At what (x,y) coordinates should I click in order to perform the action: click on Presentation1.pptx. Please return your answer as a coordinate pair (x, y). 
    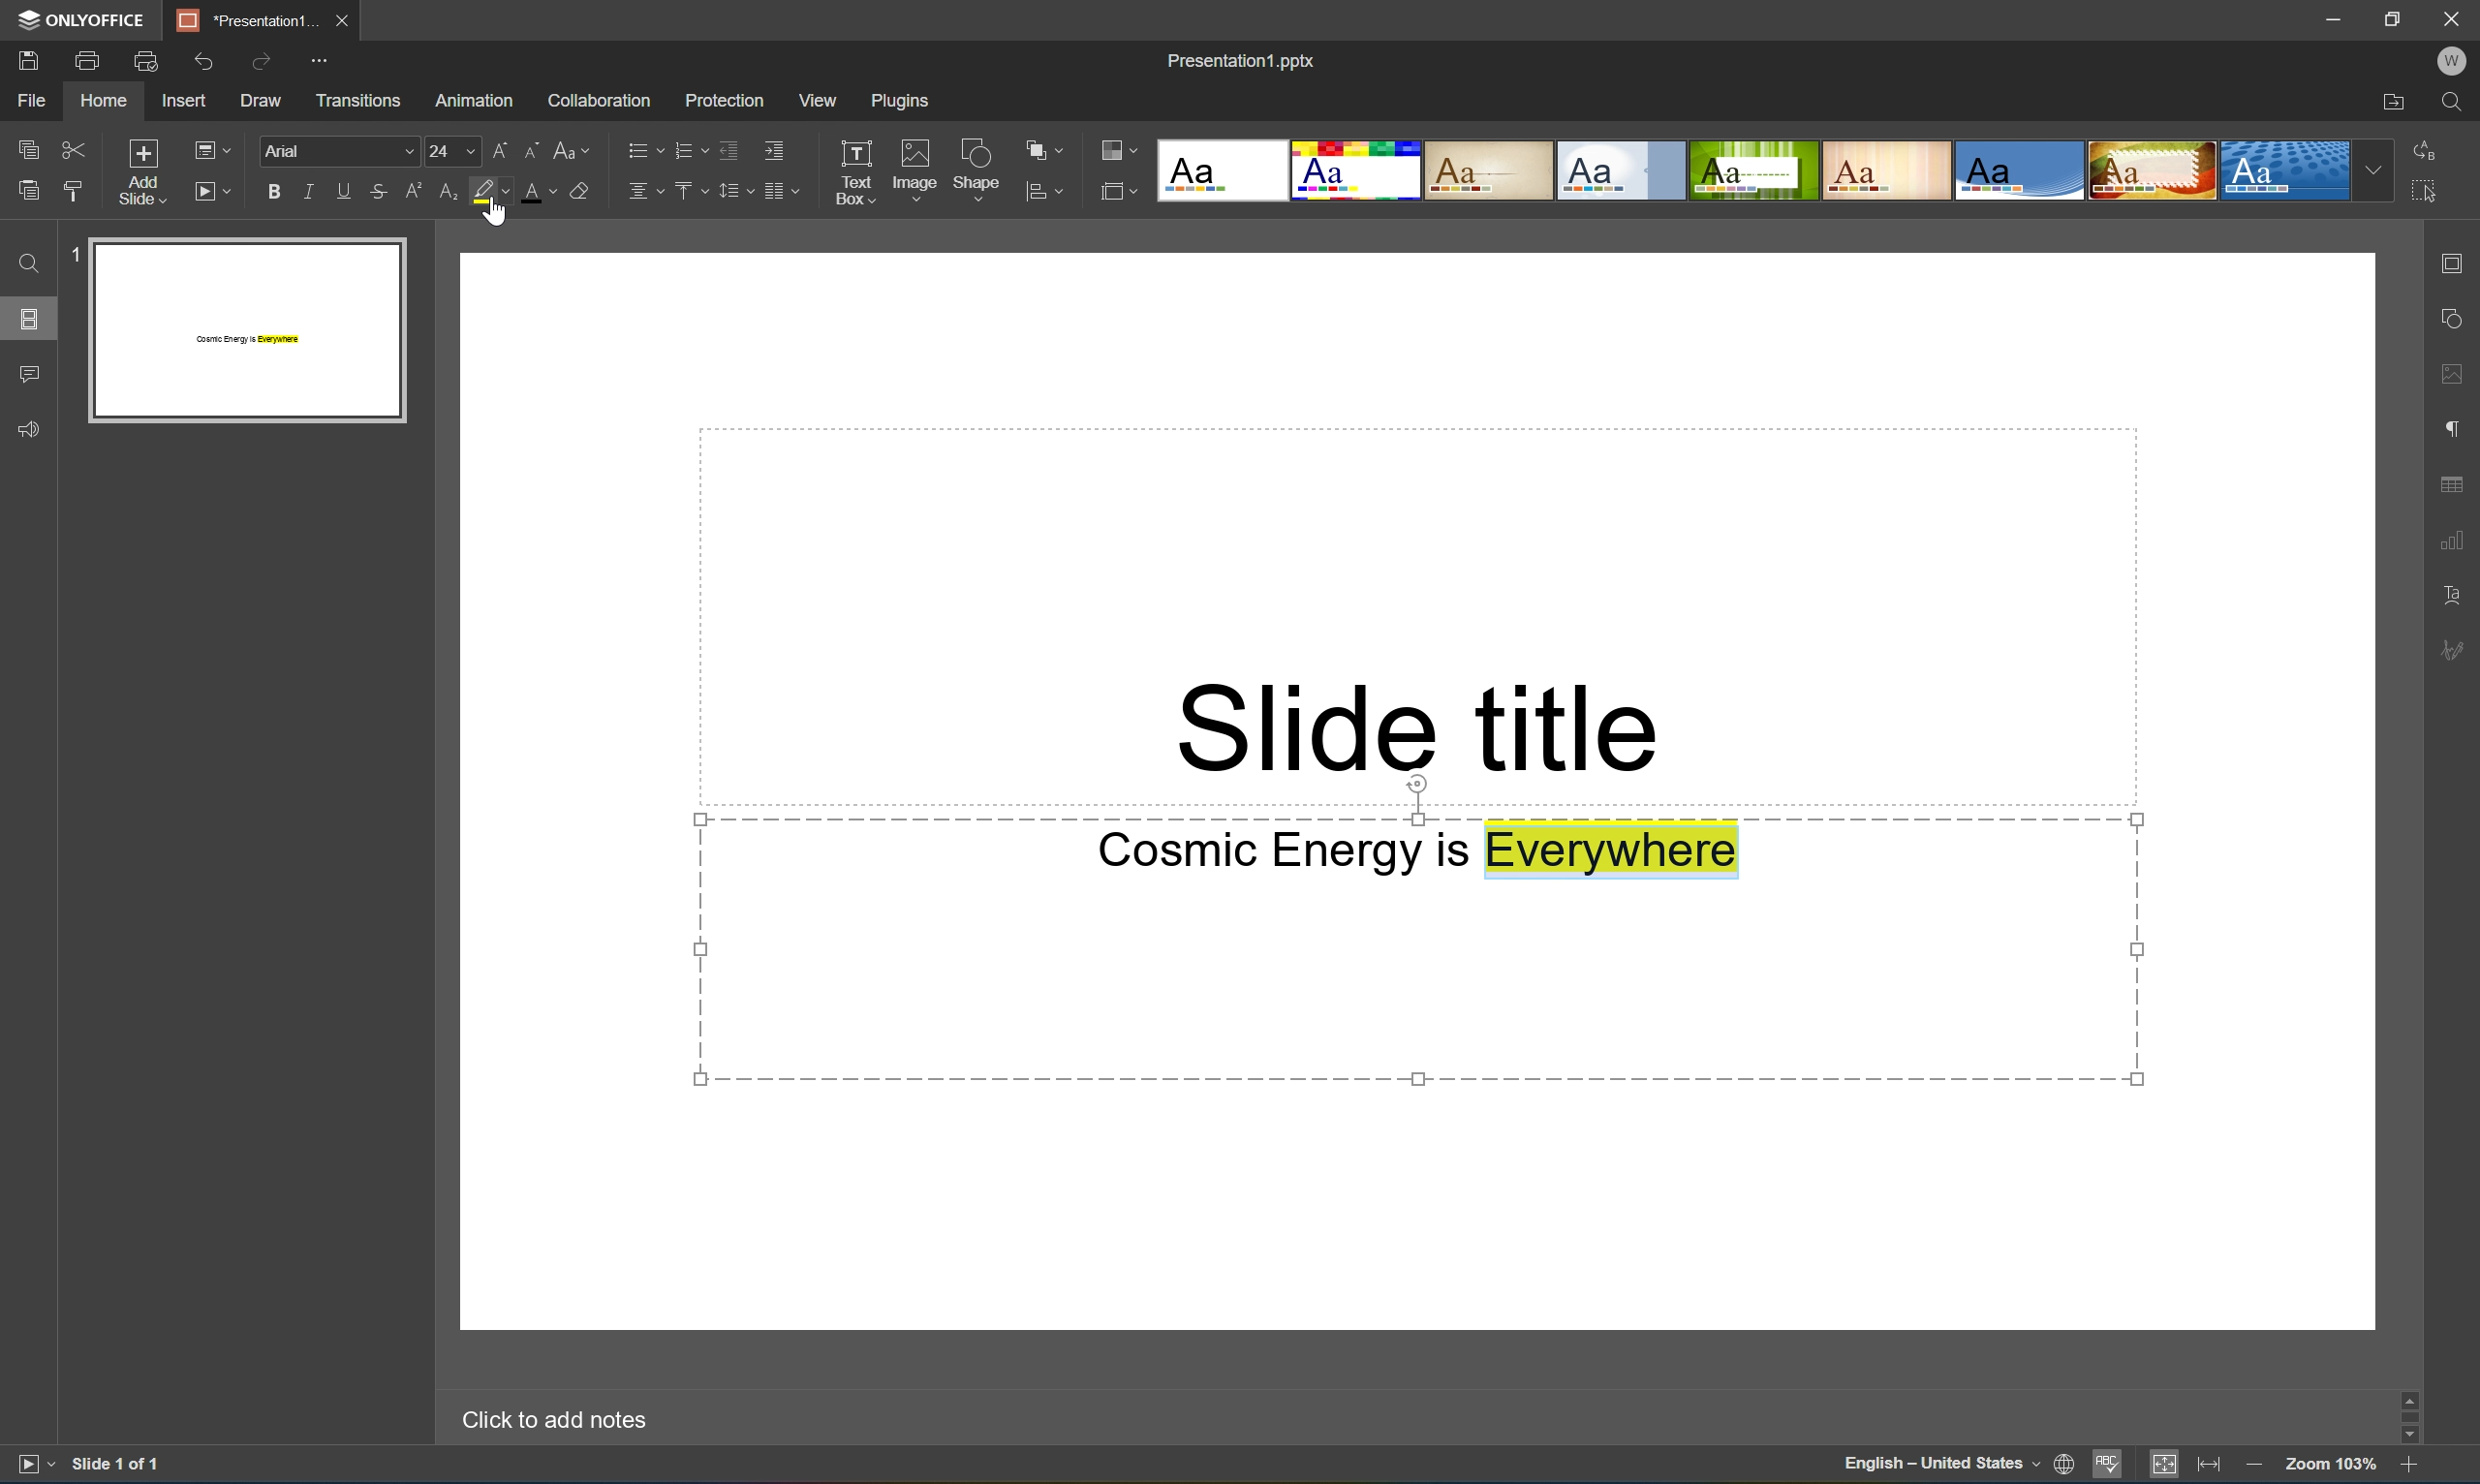
    Looking at the image, I should click on (1245, 59).